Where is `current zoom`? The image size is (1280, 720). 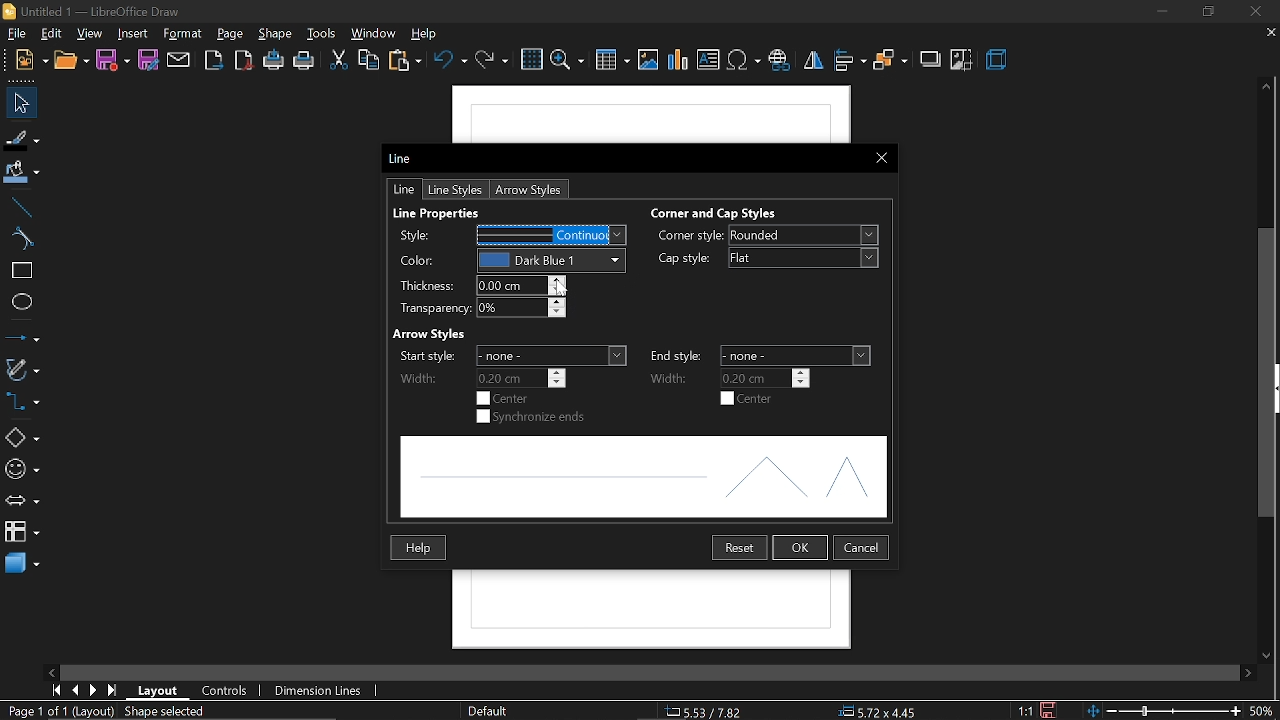 current zoom is located at coordinates (1262, 712).